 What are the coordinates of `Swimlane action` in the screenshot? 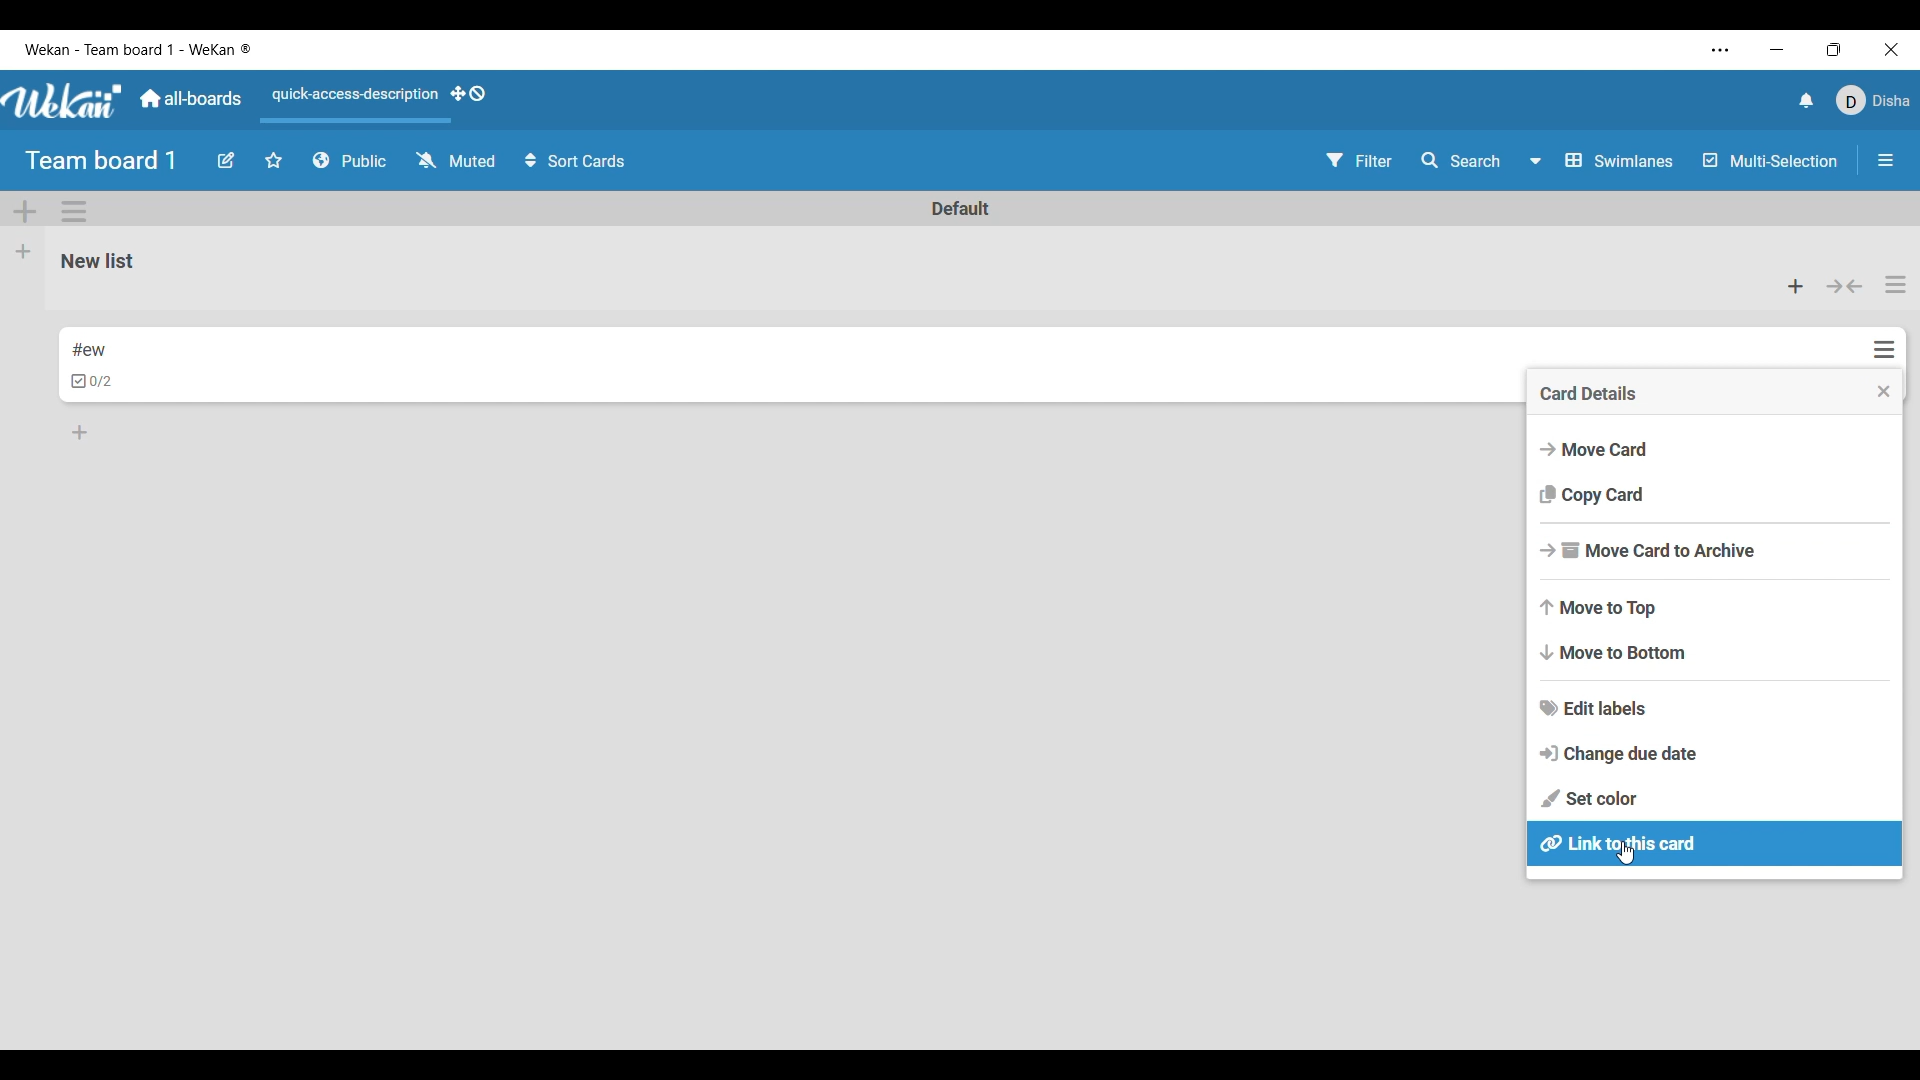 It's located at (73, 211).